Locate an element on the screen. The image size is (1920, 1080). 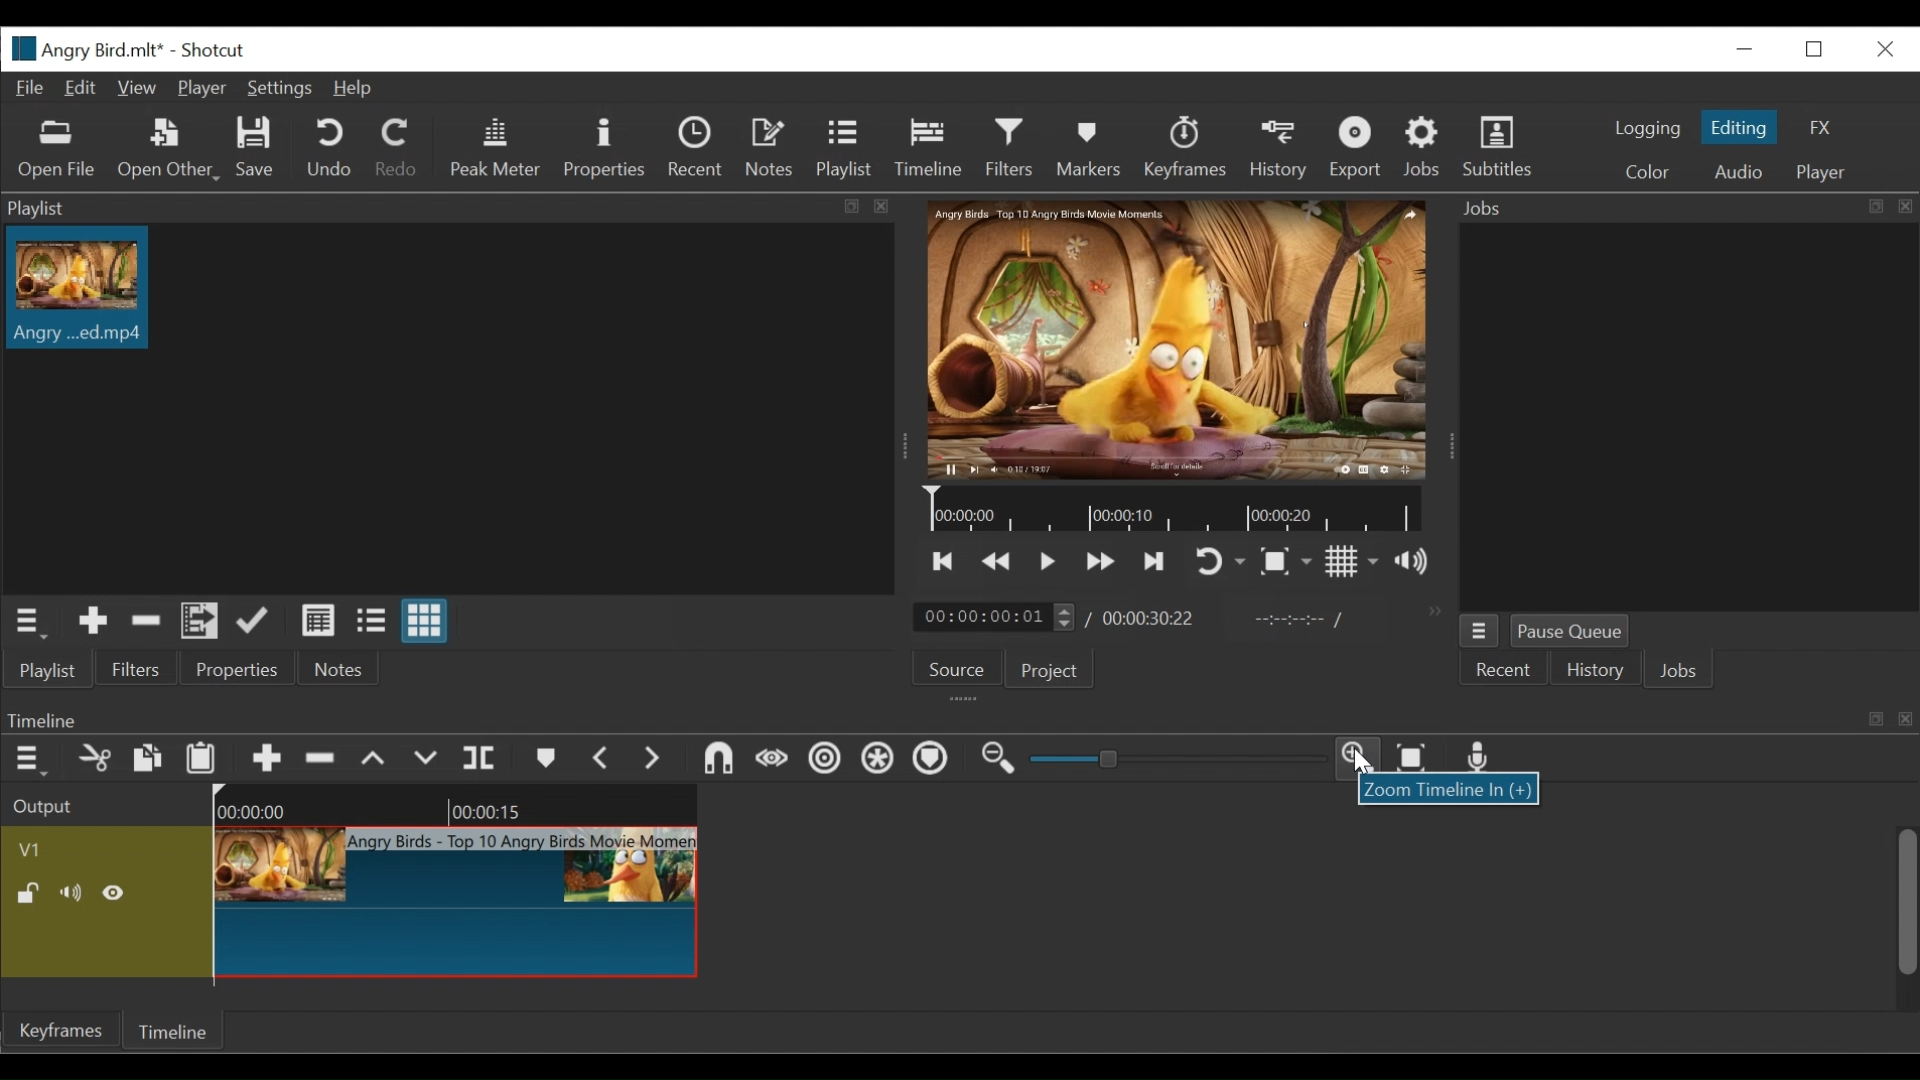
Show volume control is located at coordinates (1415, 563).